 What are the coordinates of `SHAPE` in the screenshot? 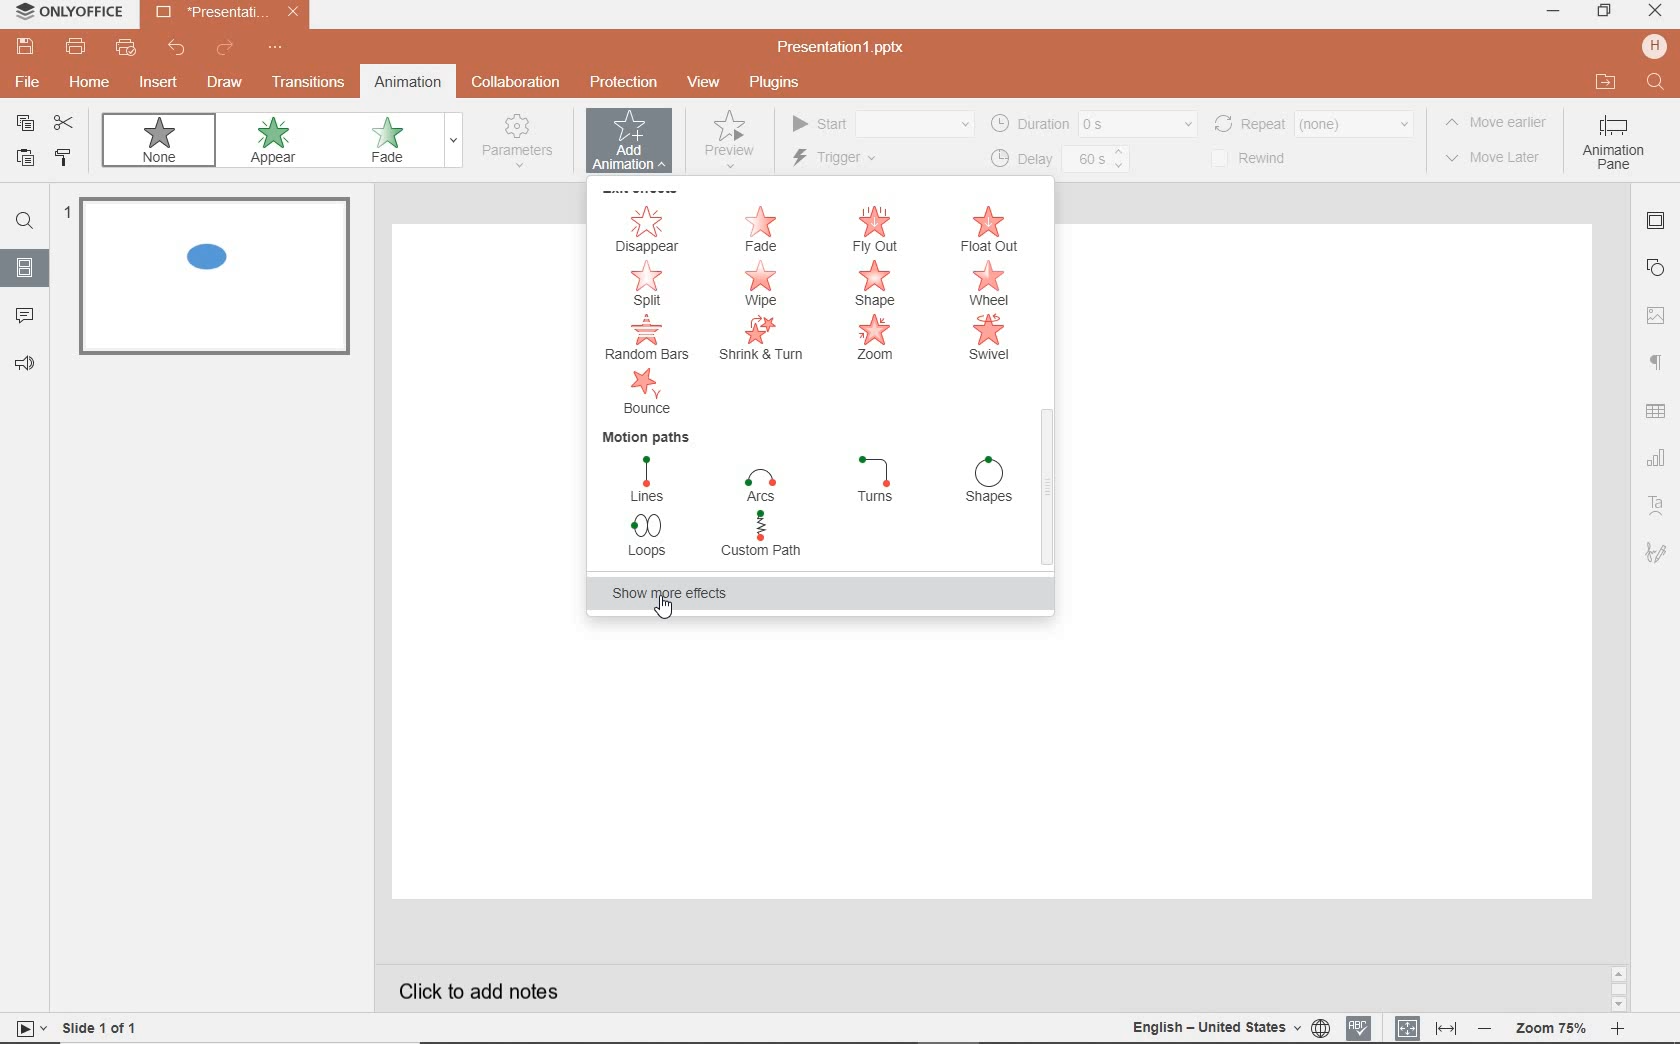 It's located at (877, 284).